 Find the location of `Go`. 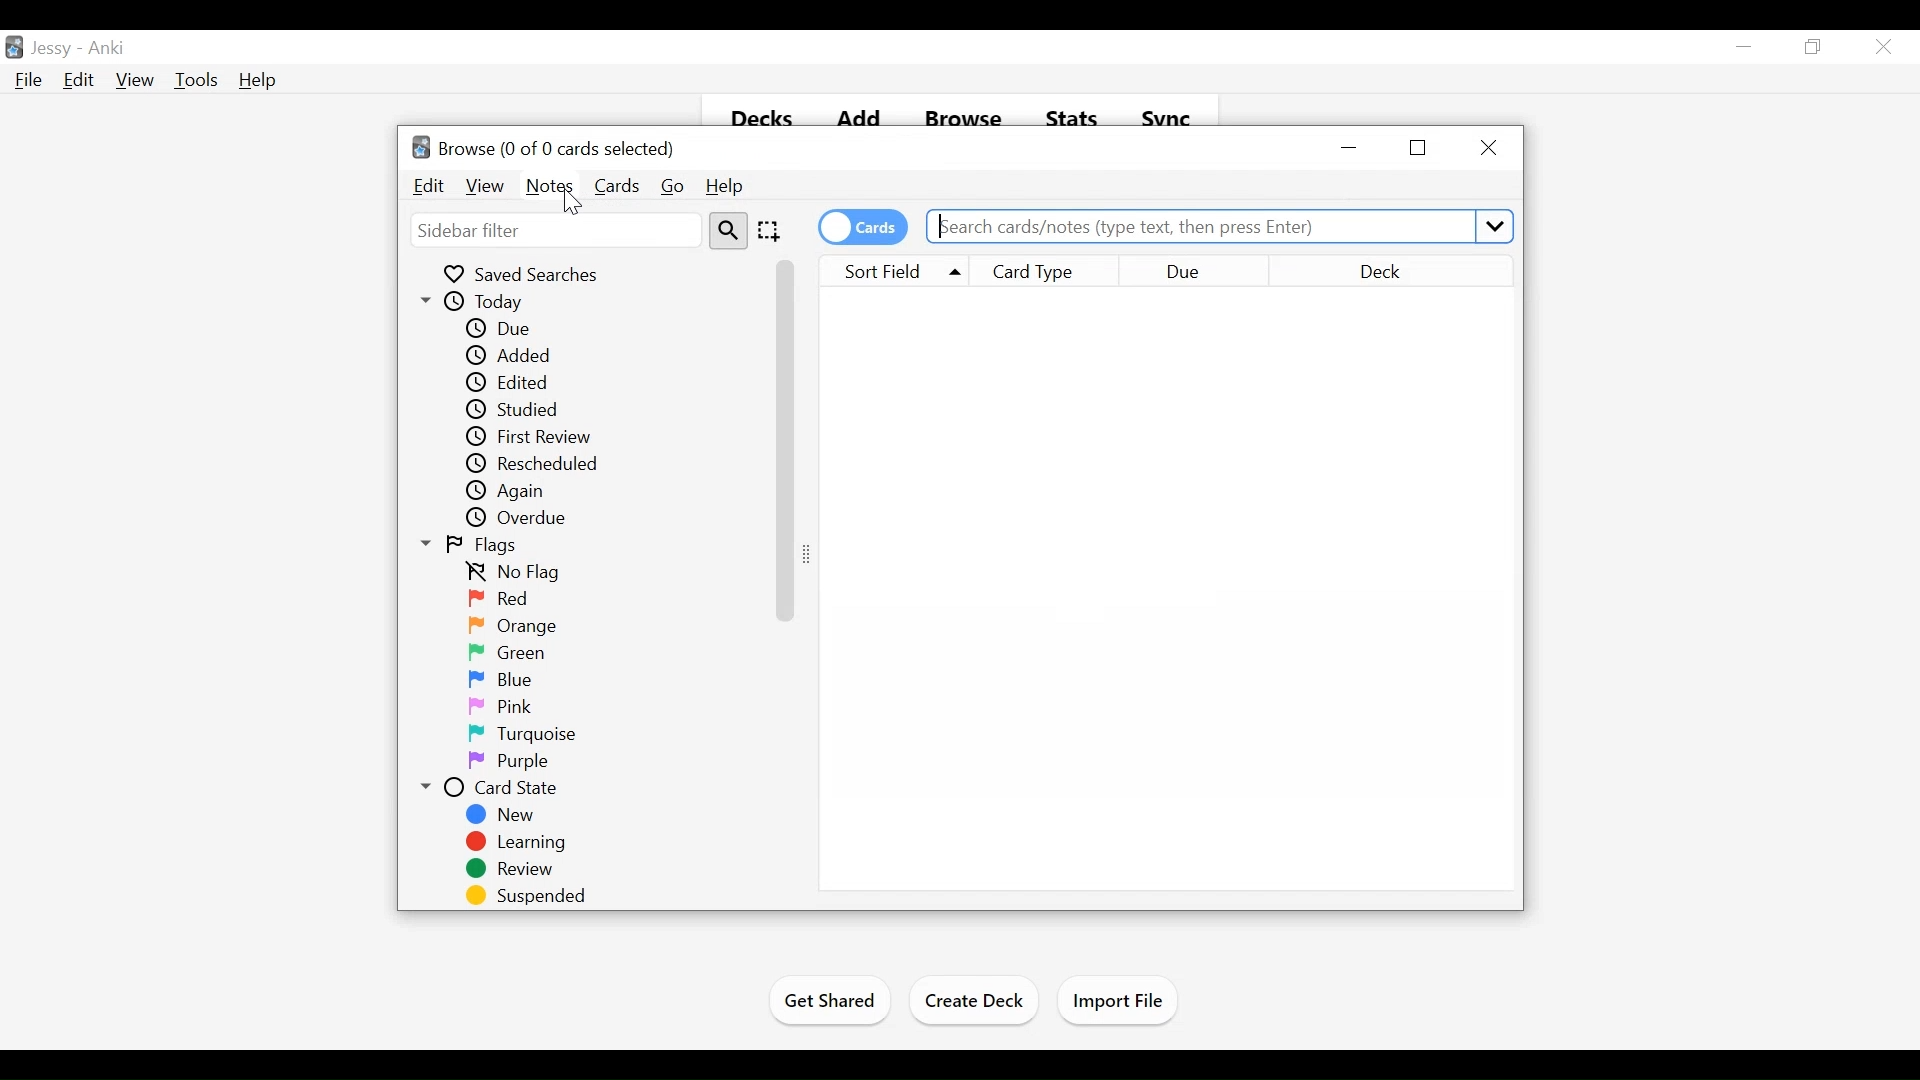

Go is located at coordinates (673, 187).